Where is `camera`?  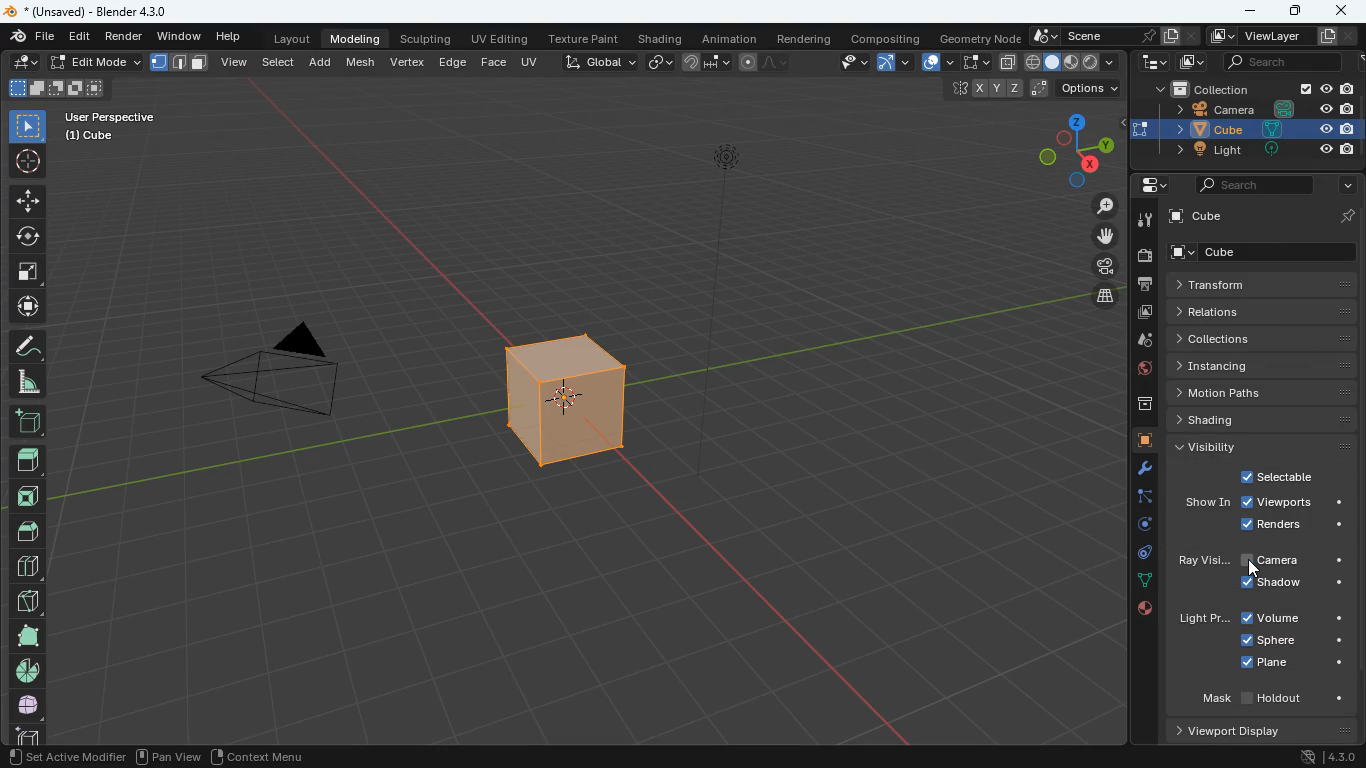
camera is located at coordinates (1296, 561).